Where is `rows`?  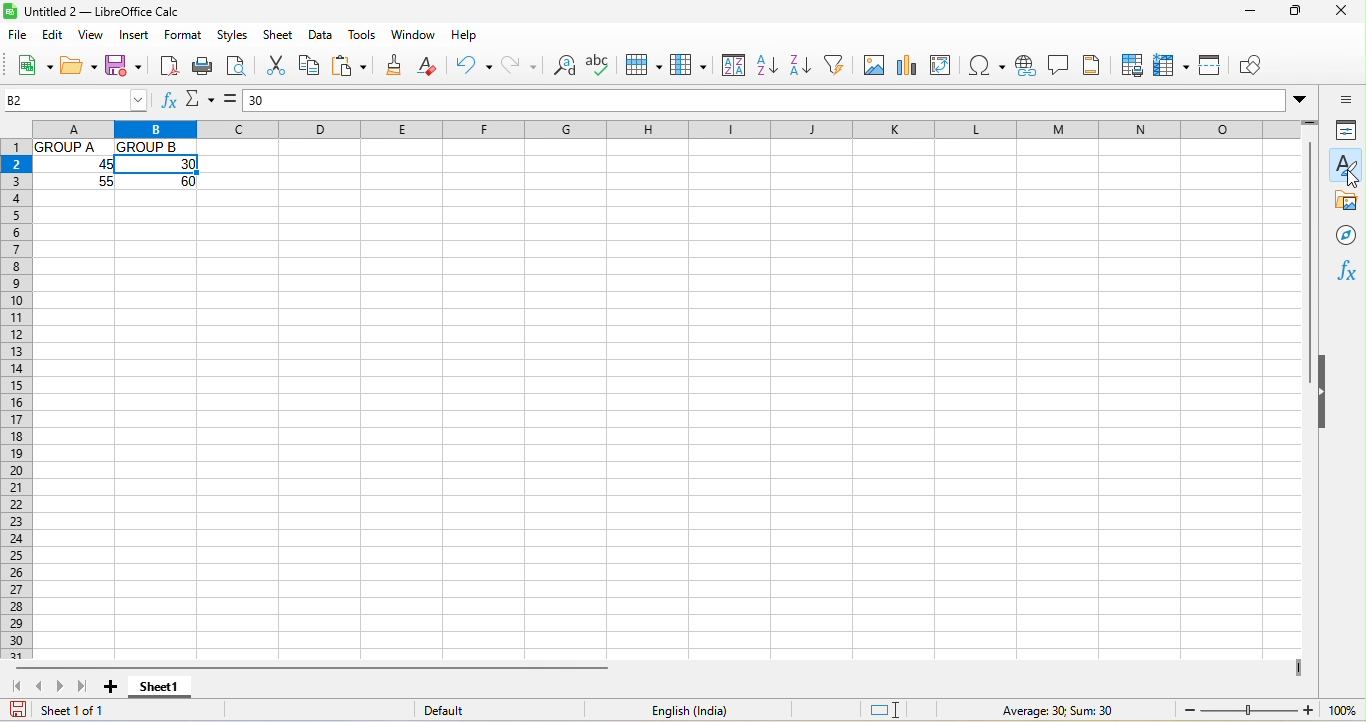 rows is located at coordinates (16, 400).